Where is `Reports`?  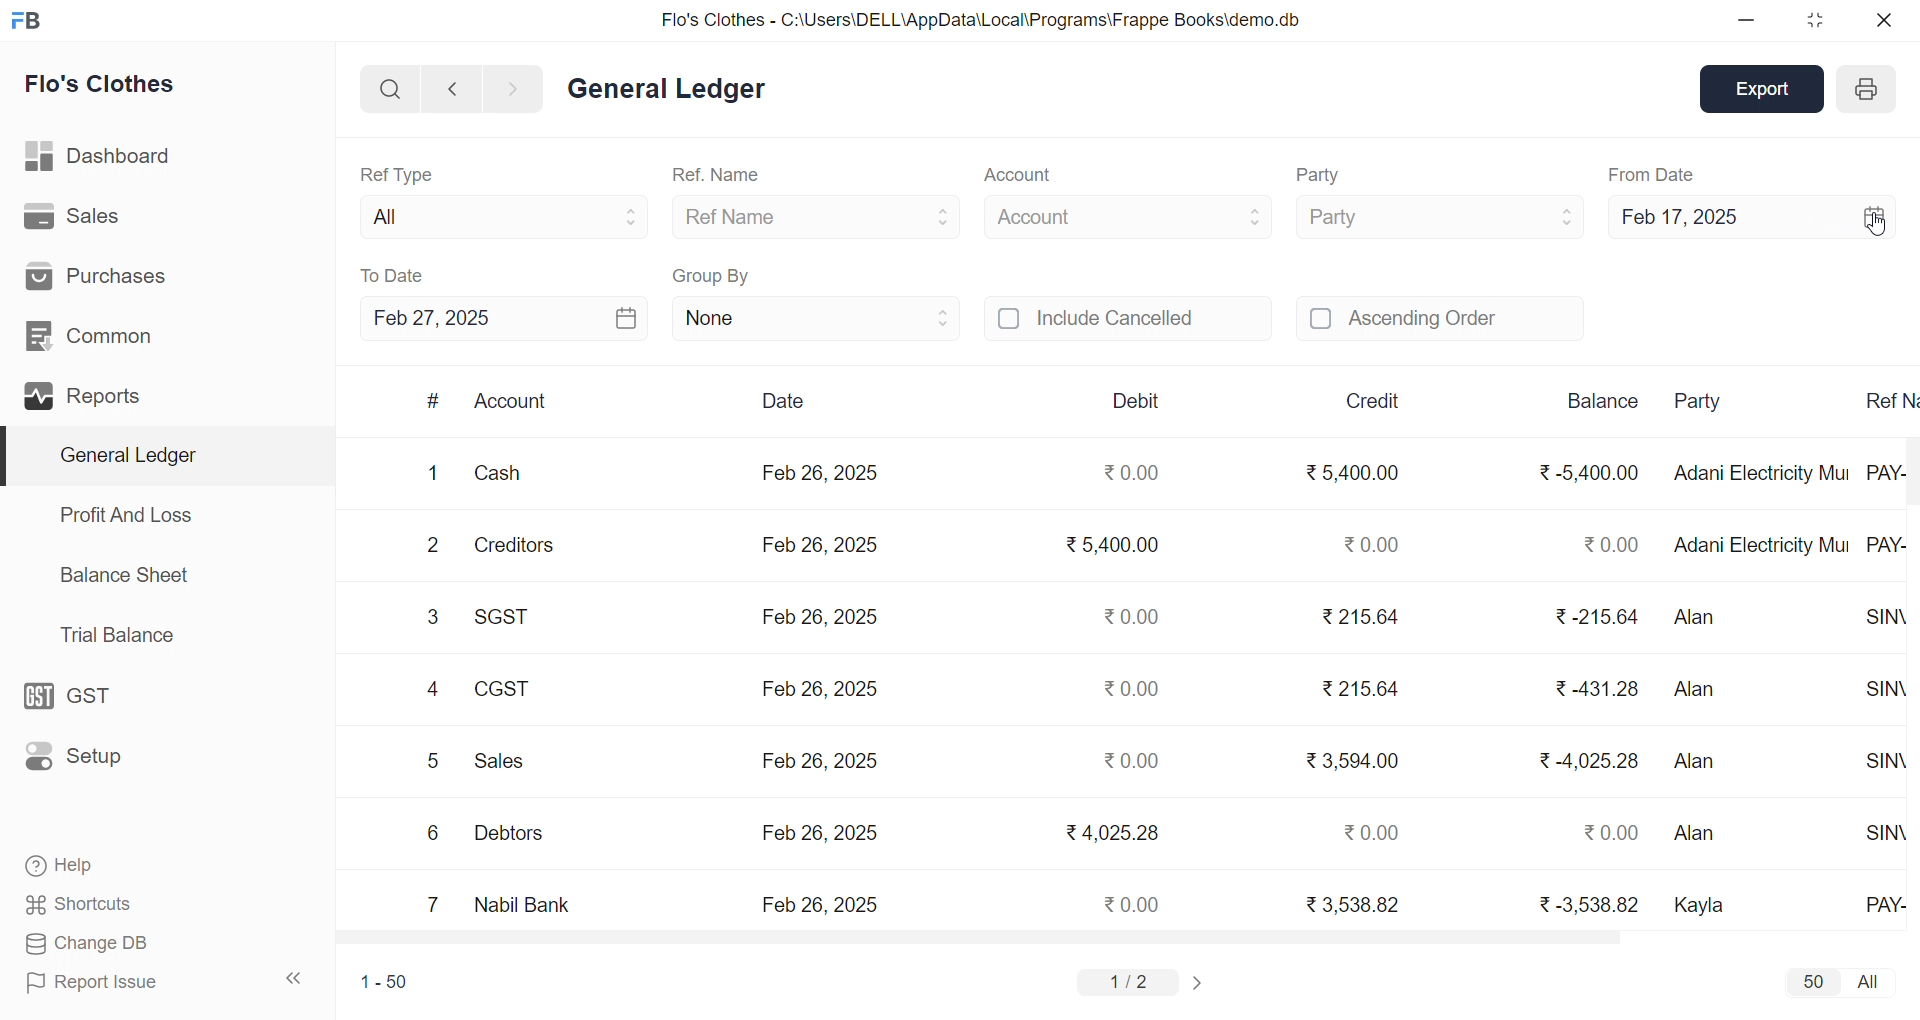 Reports is located at coordinates (86, 393).